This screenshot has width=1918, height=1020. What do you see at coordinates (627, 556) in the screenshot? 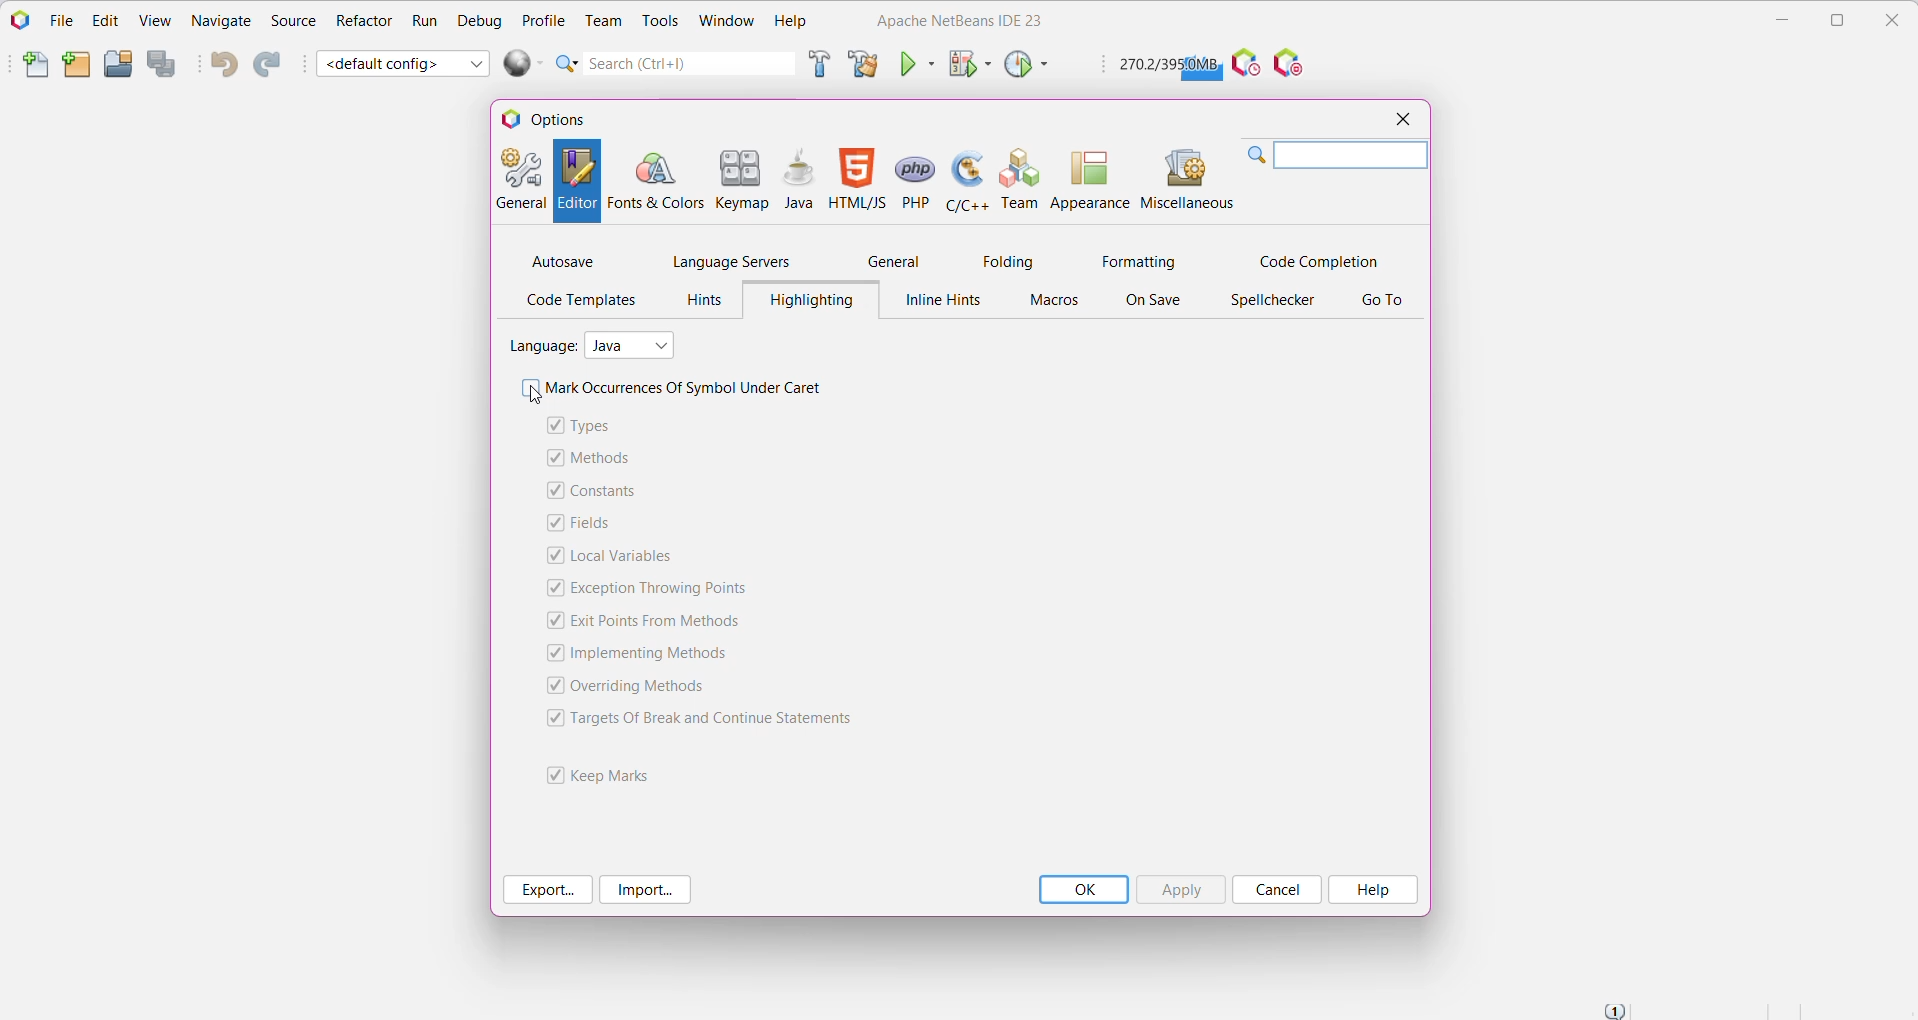
I see `Local Variables - click to enable` at bounding box center [627, 556].